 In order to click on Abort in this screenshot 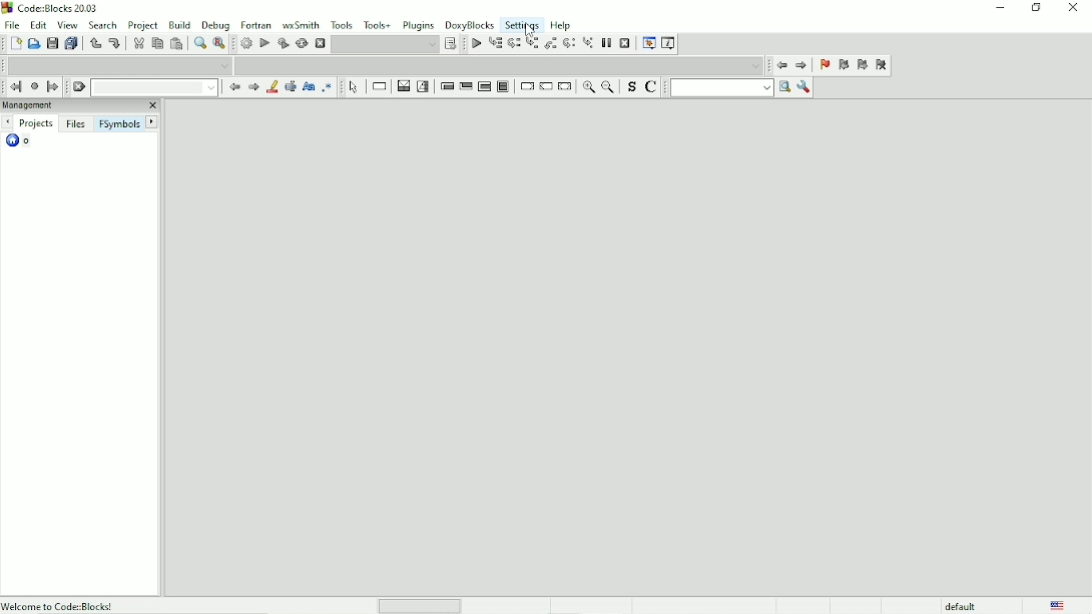, I will do `click(319, 43)`.